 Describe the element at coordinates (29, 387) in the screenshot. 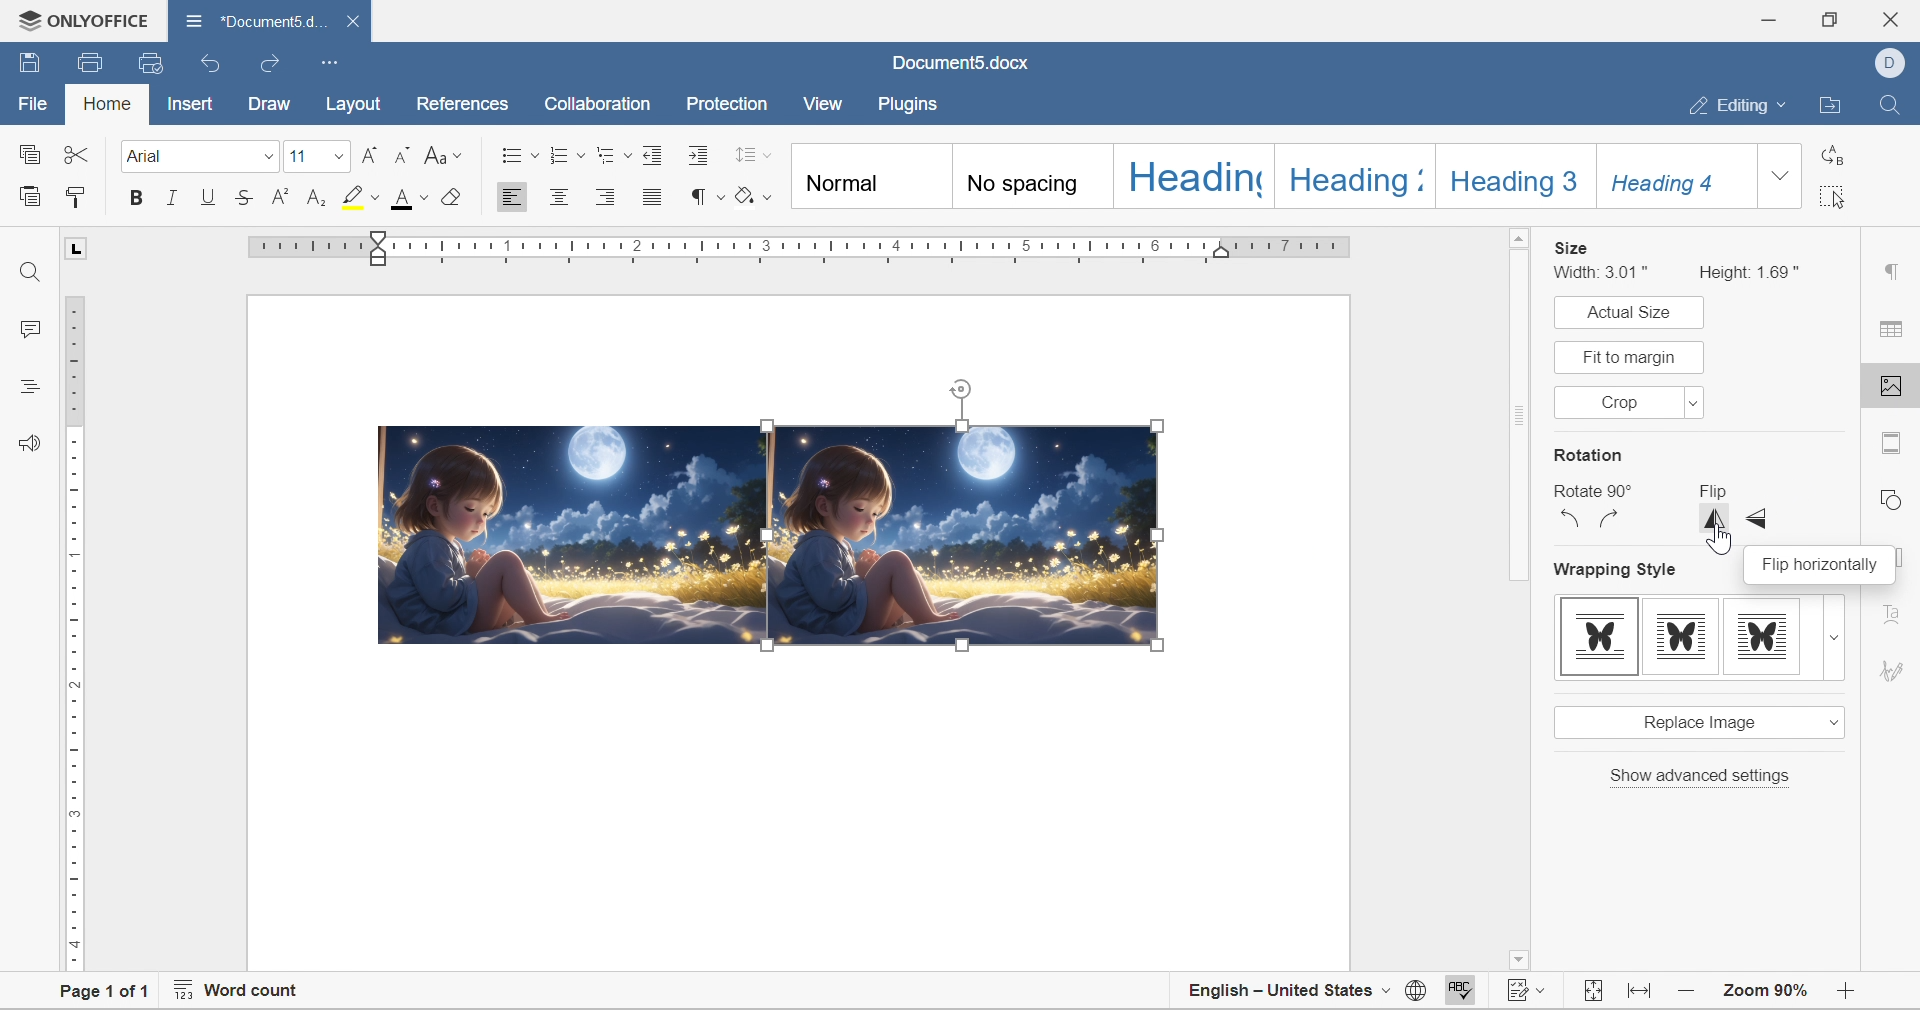

I see `headings` at that location.